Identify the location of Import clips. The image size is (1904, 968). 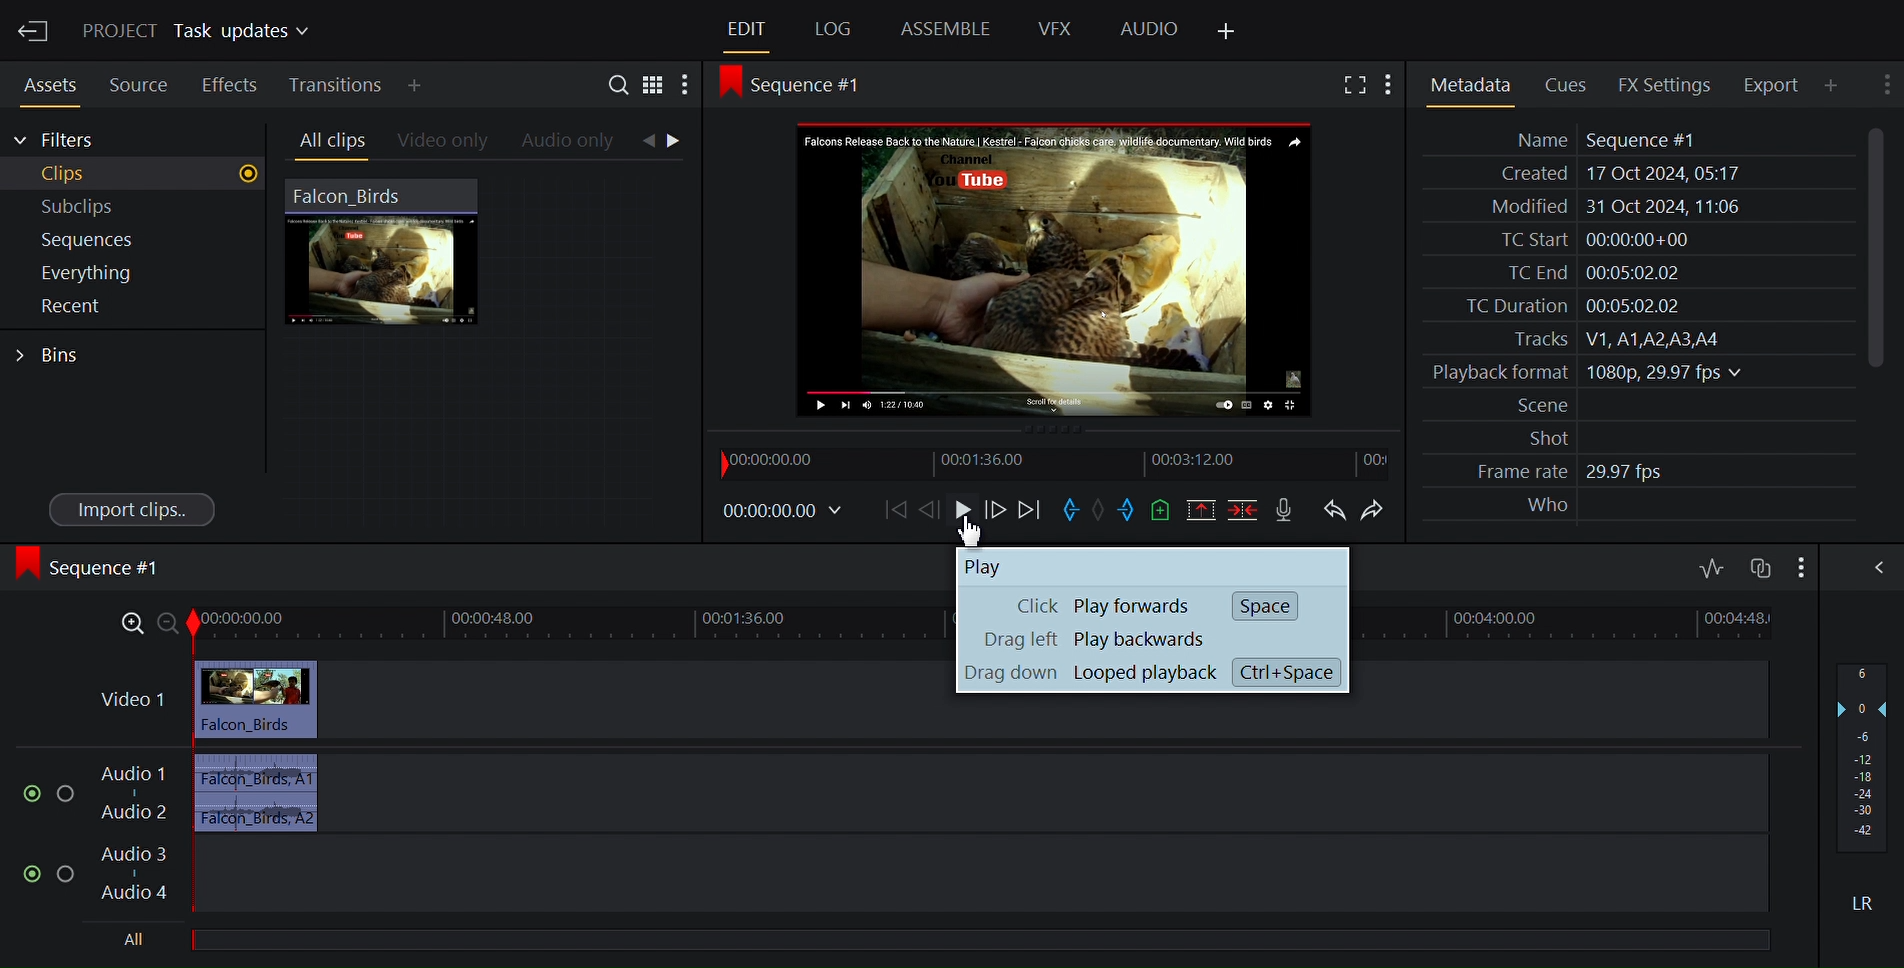
(130, 510).